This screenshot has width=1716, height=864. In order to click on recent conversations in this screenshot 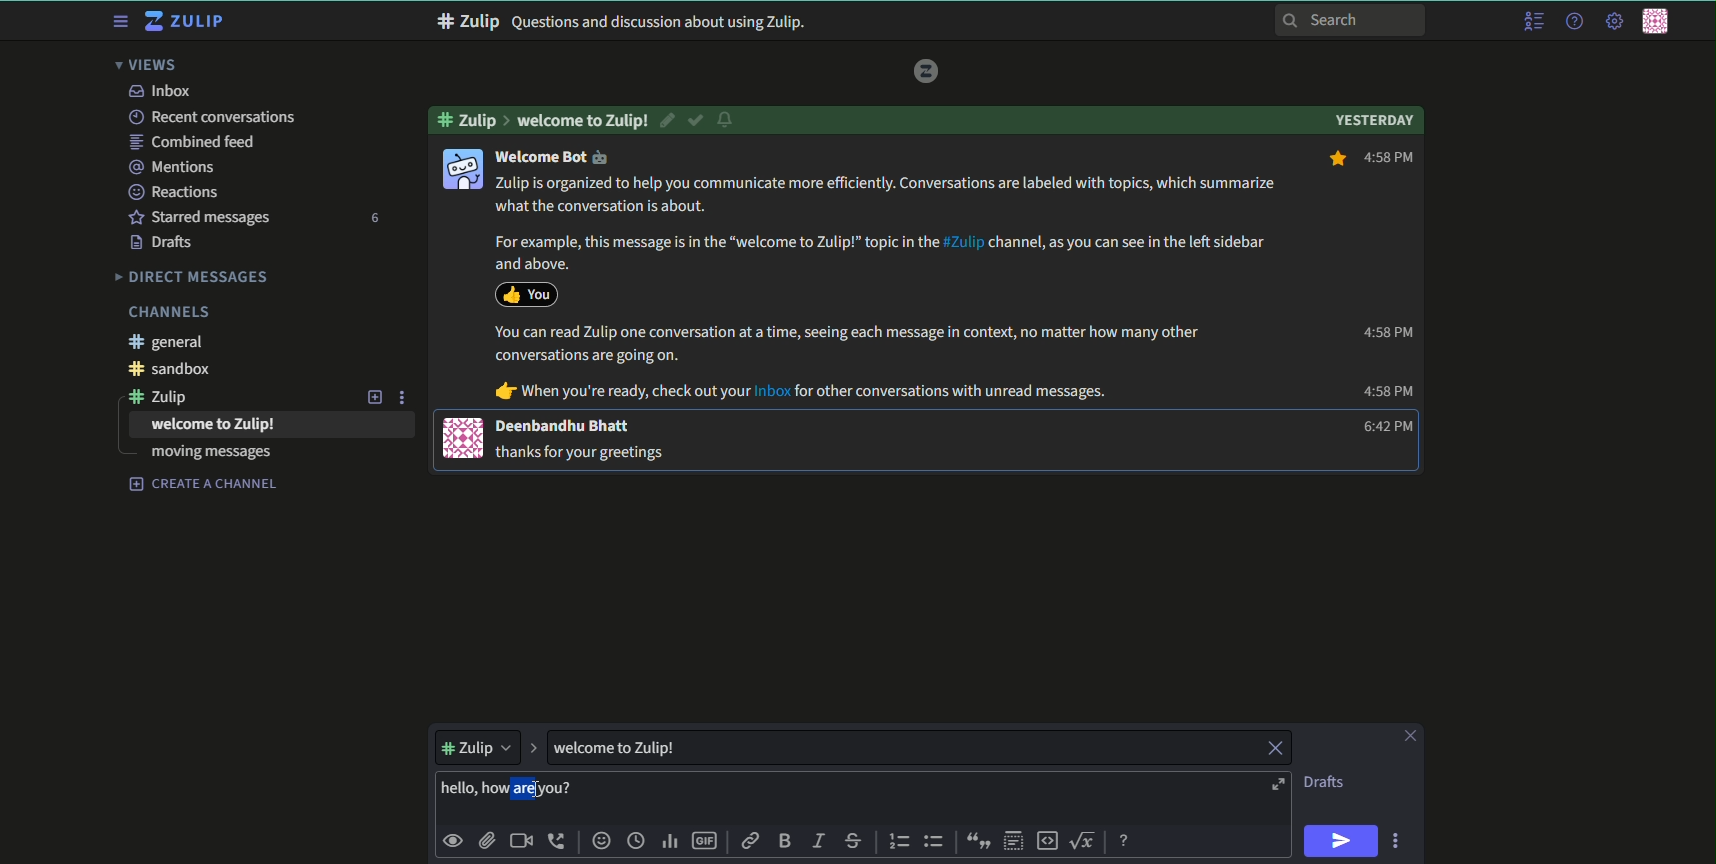, I will do `click(211, 117)`.